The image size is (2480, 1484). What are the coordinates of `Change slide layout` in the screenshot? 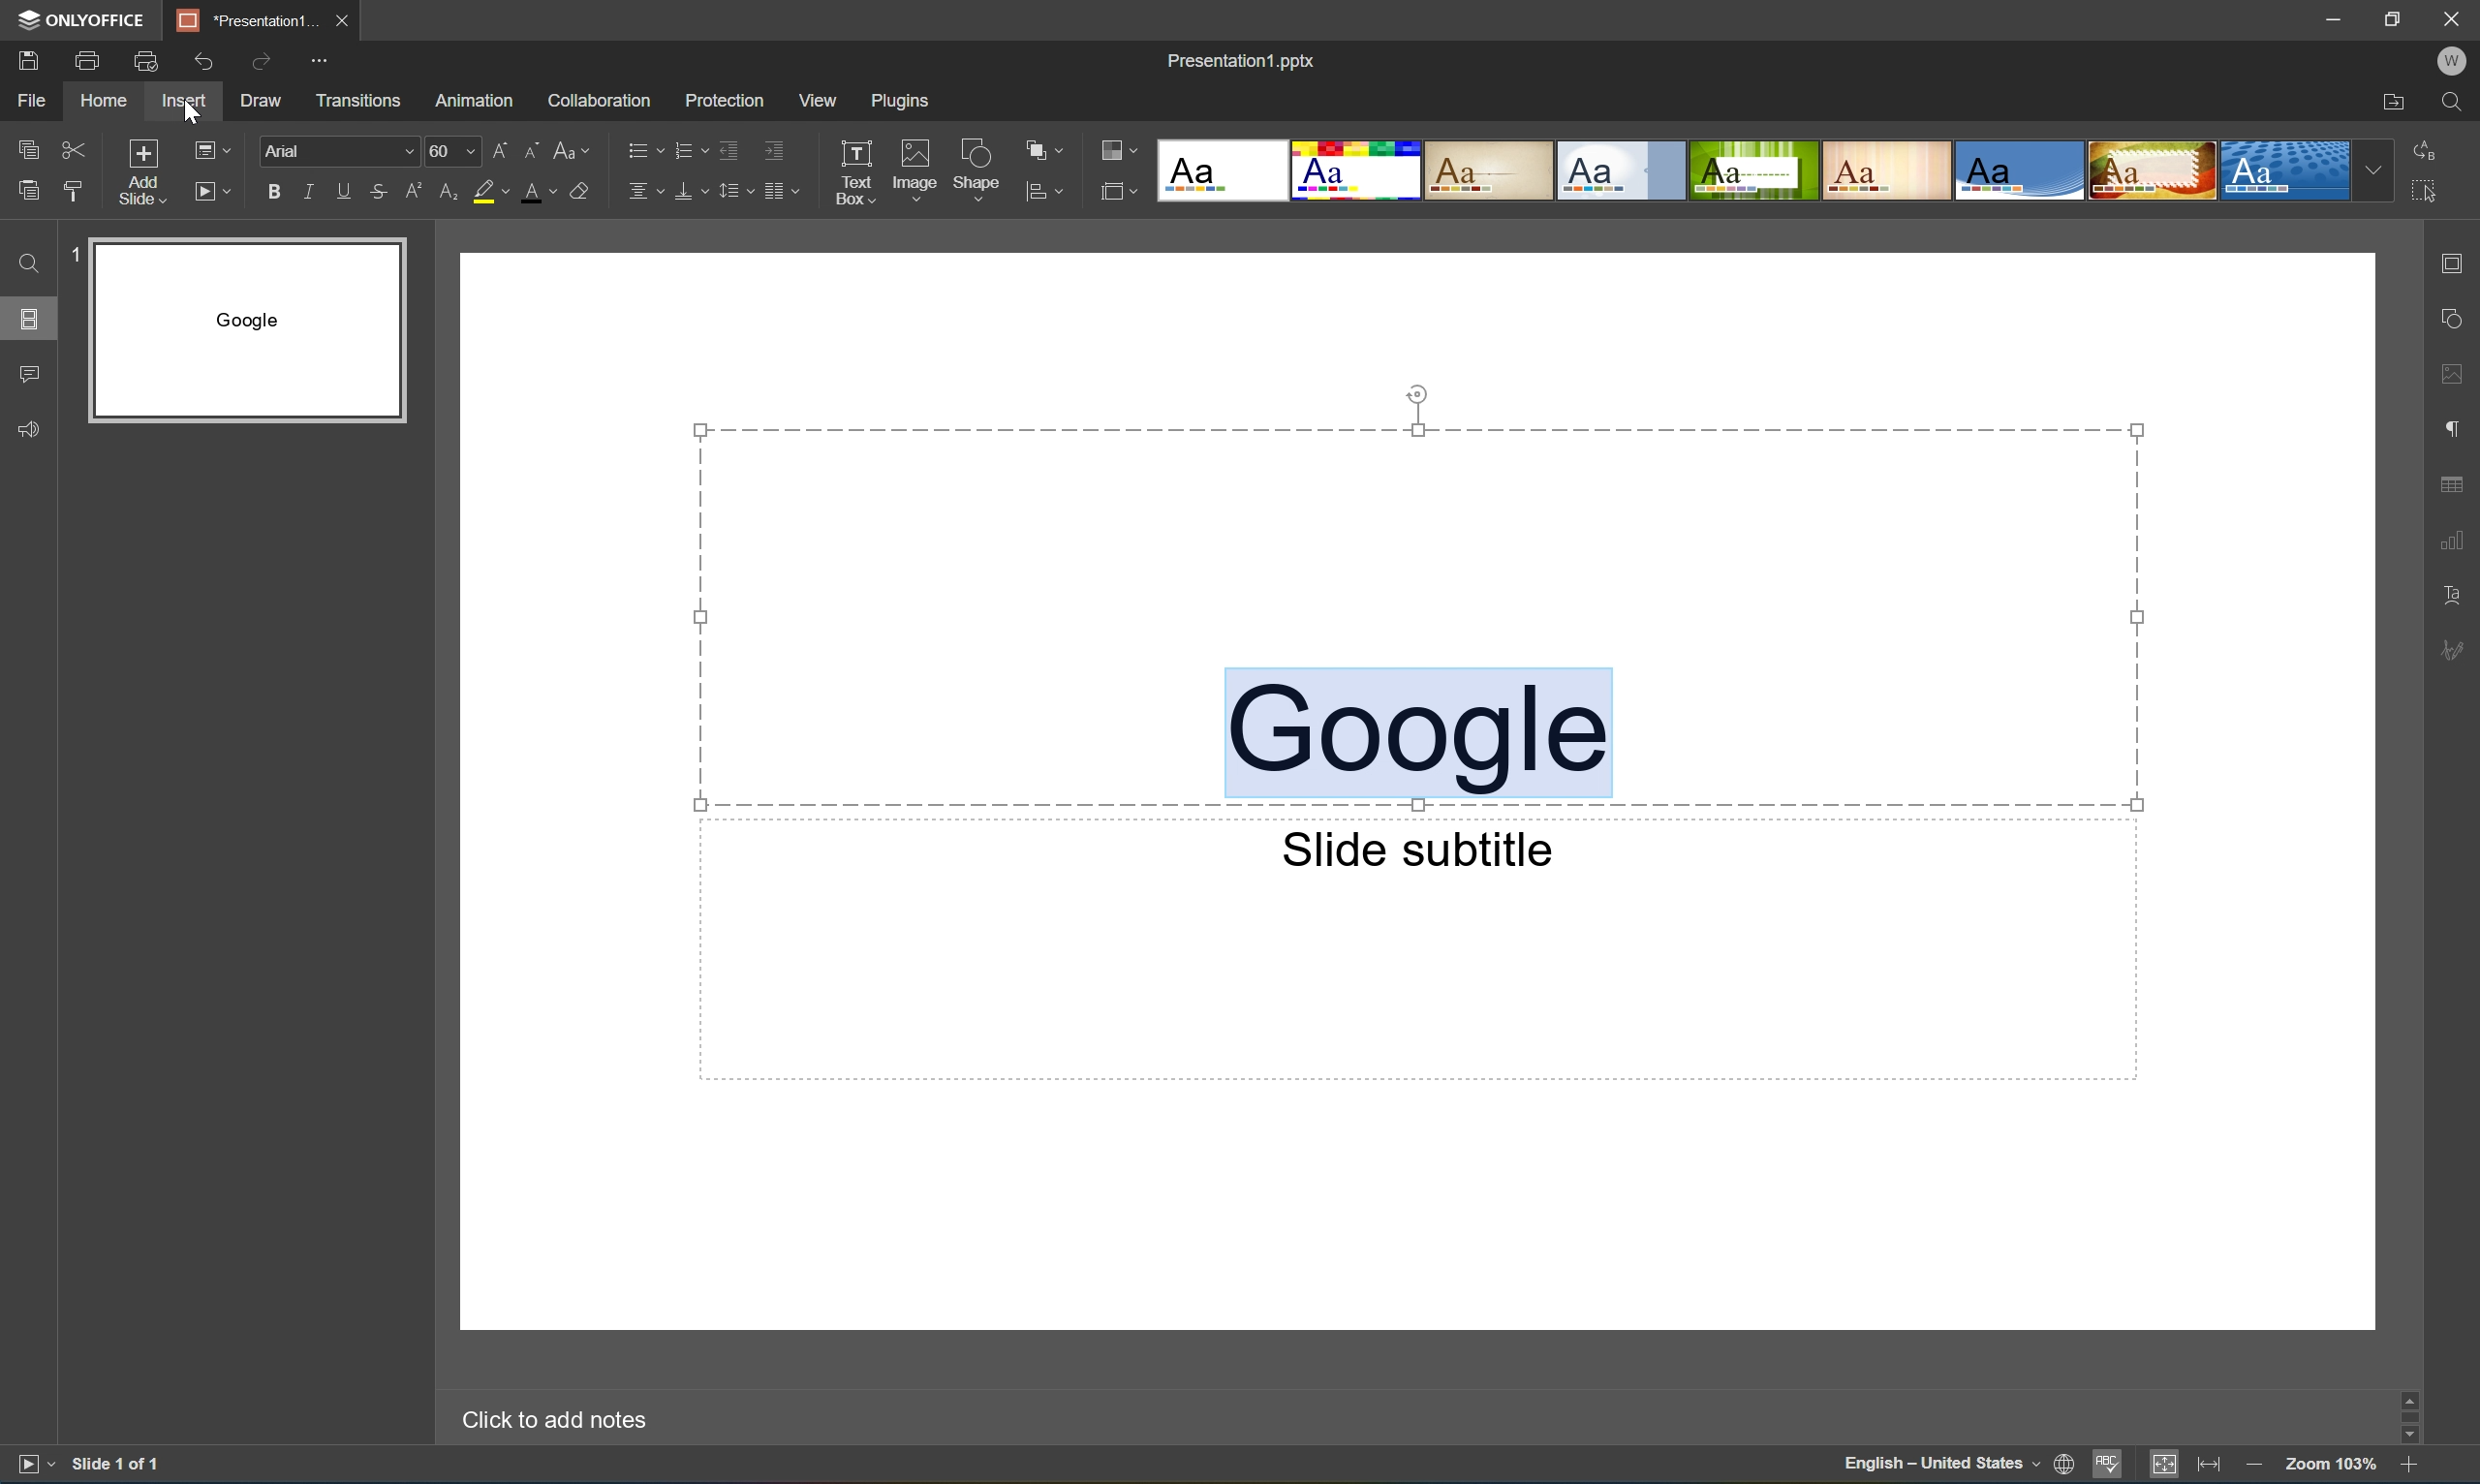 It's located at (214, 151).